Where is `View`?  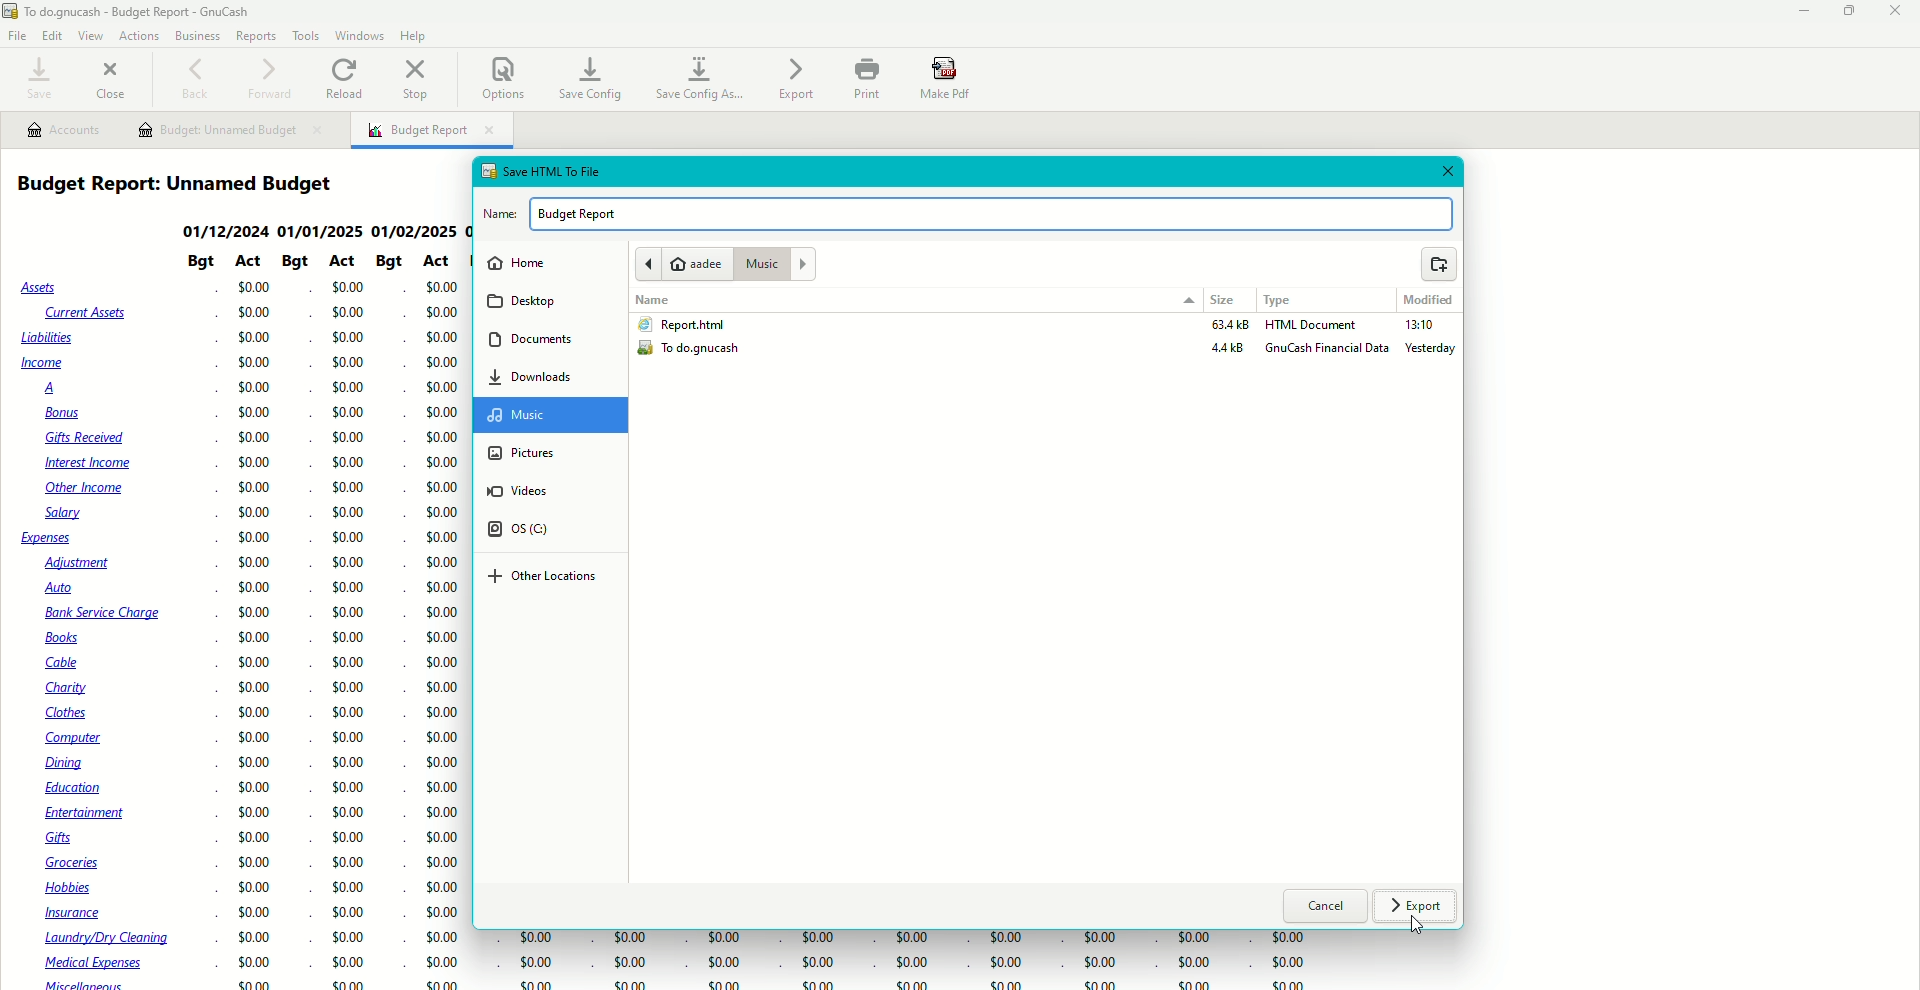
View is located at coordinates (90, 36).